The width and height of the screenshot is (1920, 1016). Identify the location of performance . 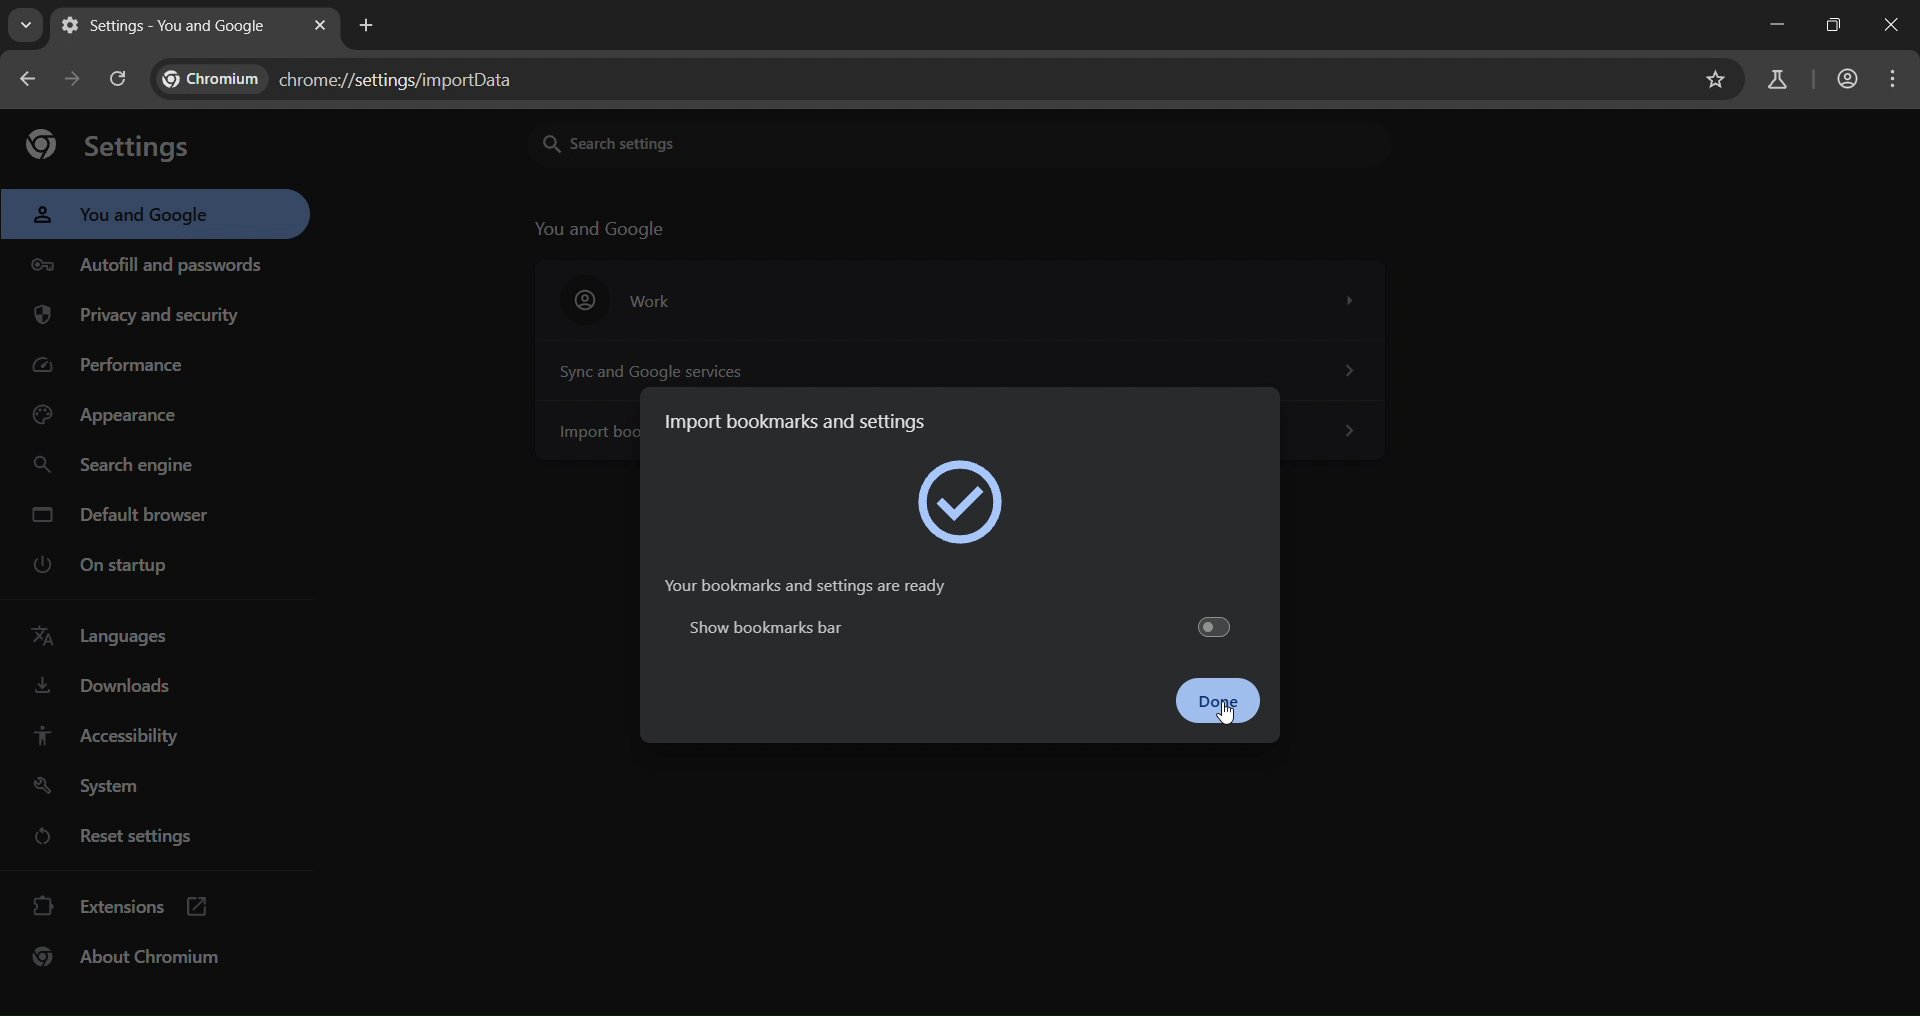
(114, 369).